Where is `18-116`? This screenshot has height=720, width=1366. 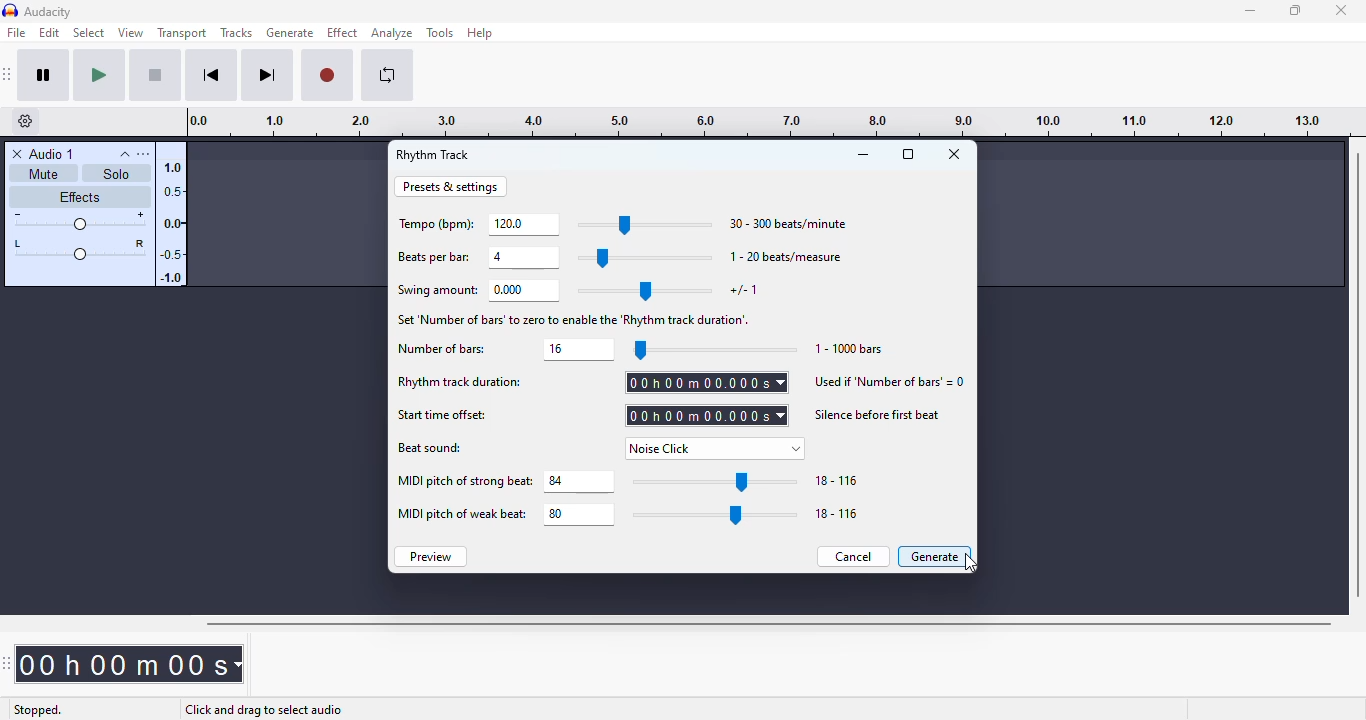
18-116 is located at coordinates (837, 481).